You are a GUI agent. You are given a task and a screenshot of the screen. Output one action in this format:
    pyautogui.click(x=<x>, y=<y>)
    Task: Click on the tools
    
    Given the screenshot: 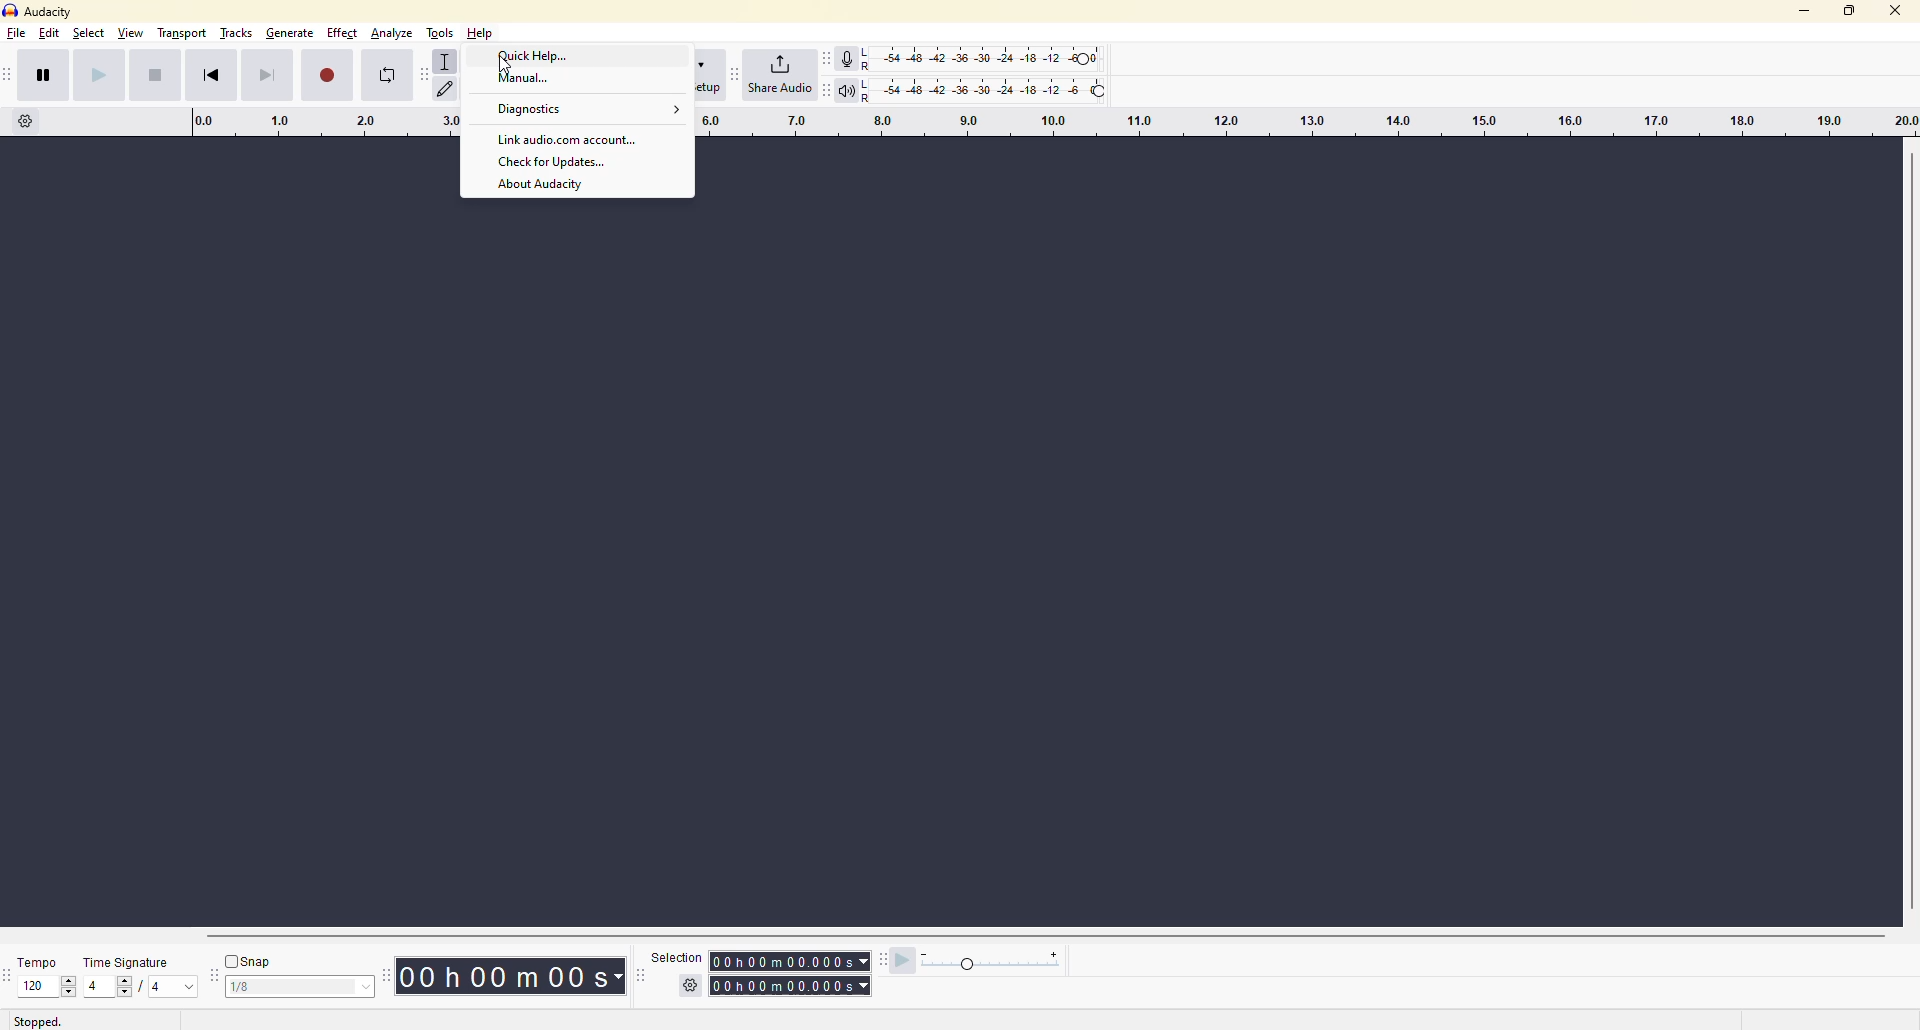 What is the action you would take?
    pyautogui.click(x=438, y=35)
    